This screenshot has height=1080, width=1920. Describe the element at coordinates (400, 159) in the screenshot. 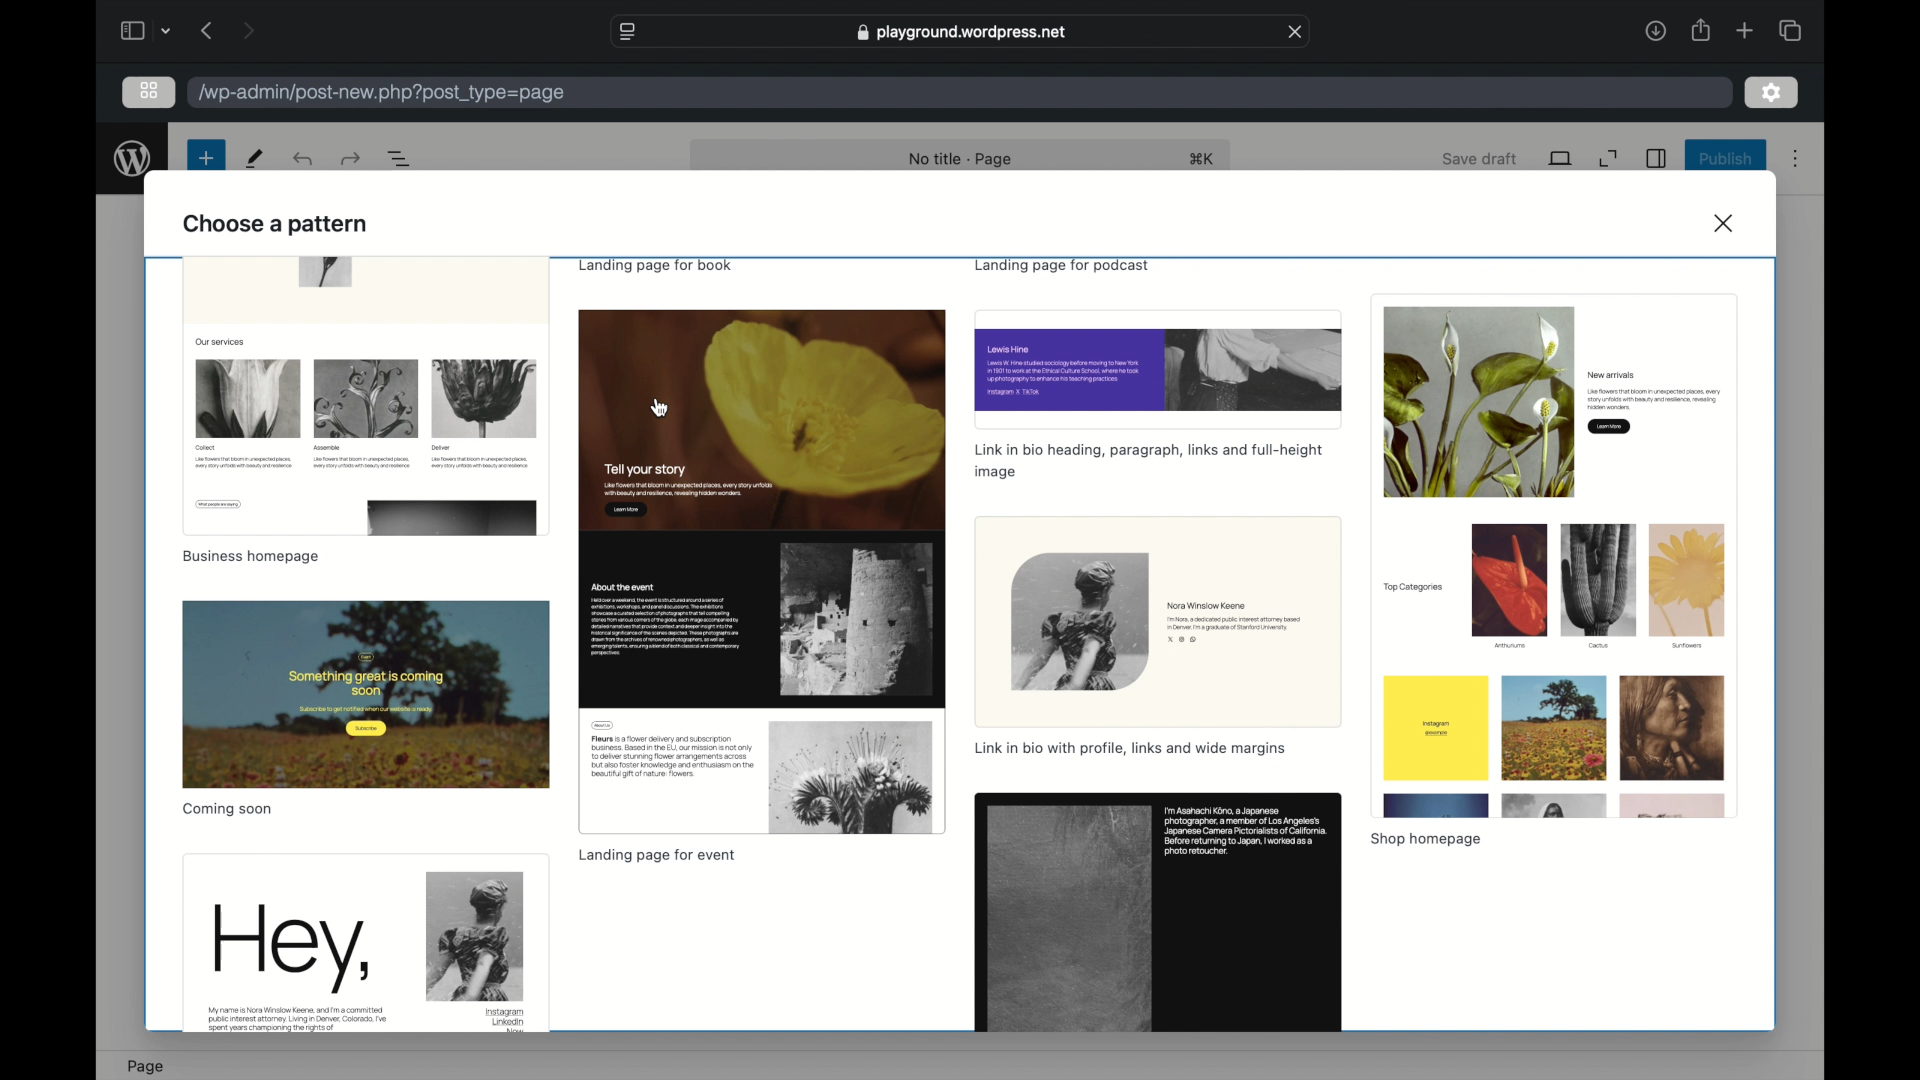

I see `document overview` at that location.